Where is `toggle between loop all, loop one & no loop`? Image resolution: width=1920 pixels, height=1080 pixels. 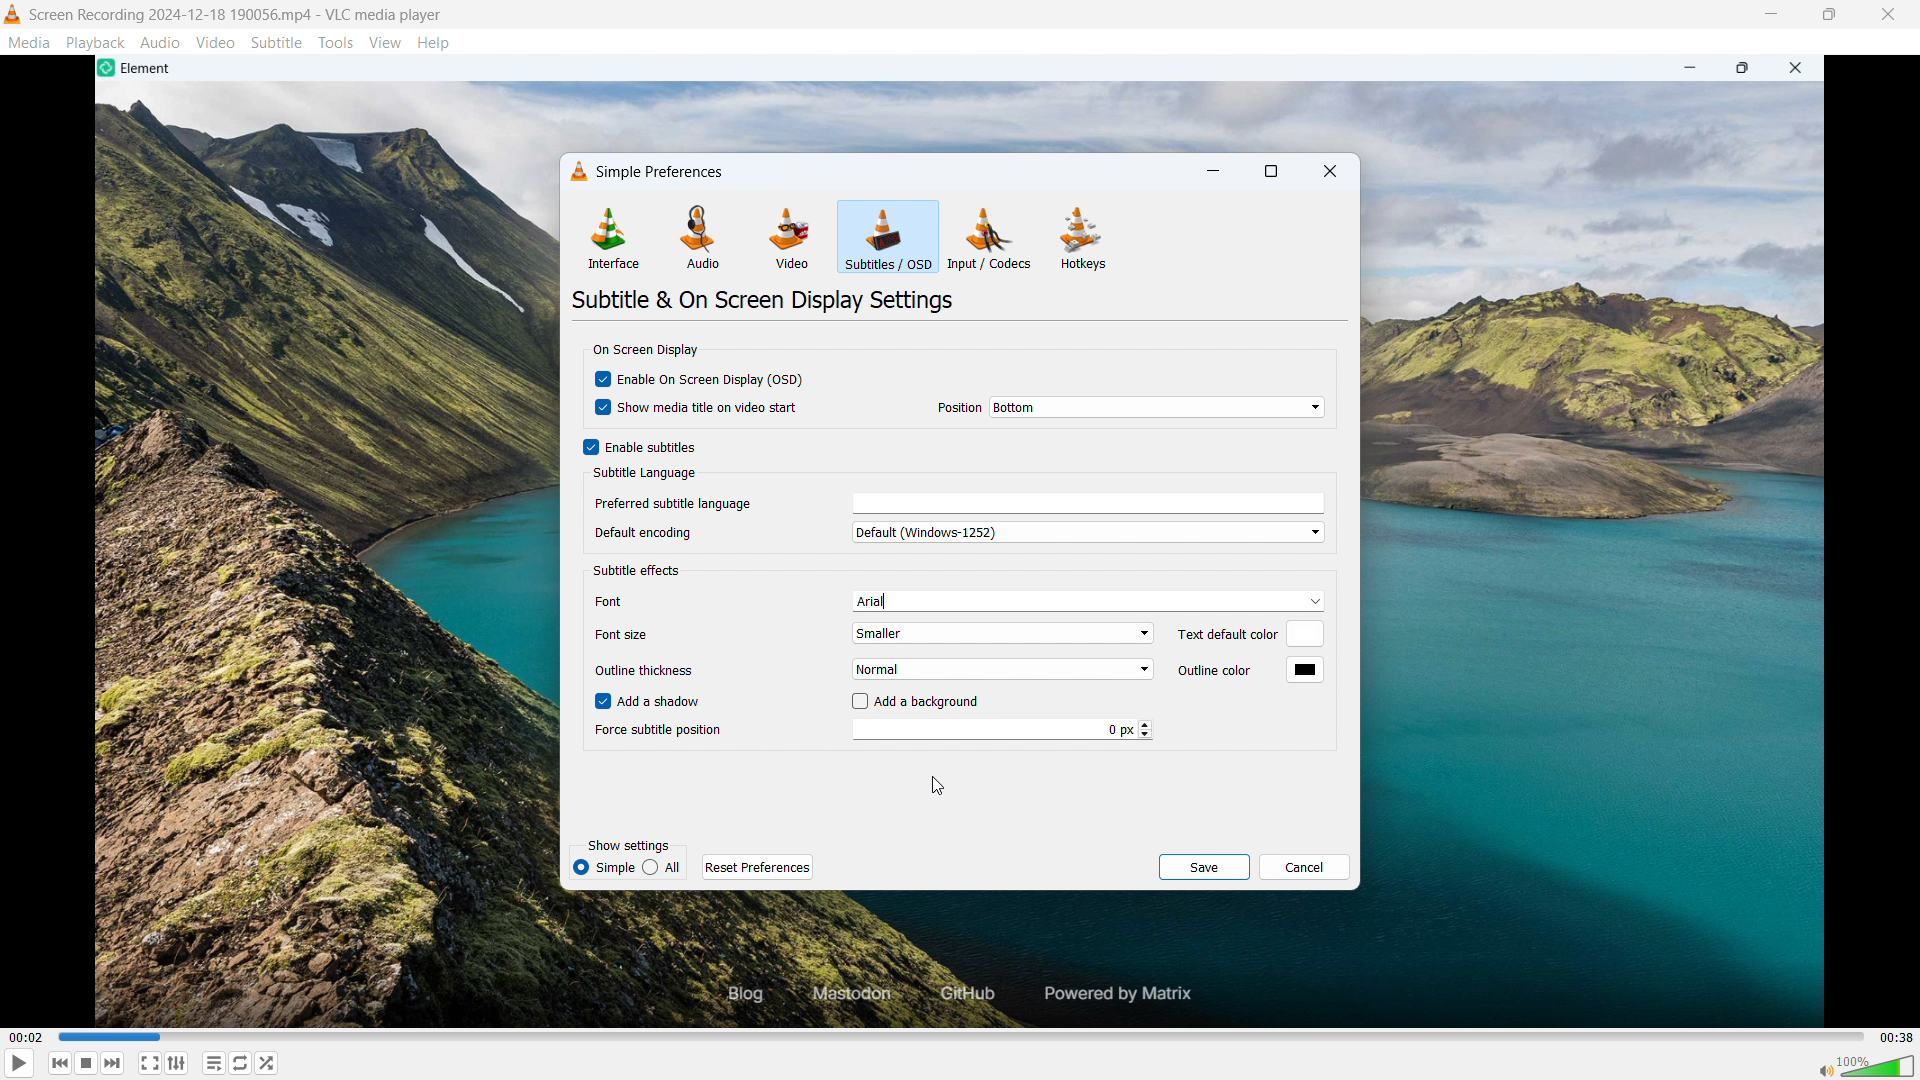
toggle between loop all, loop one & no loop is located at coordinates (240, 1063).